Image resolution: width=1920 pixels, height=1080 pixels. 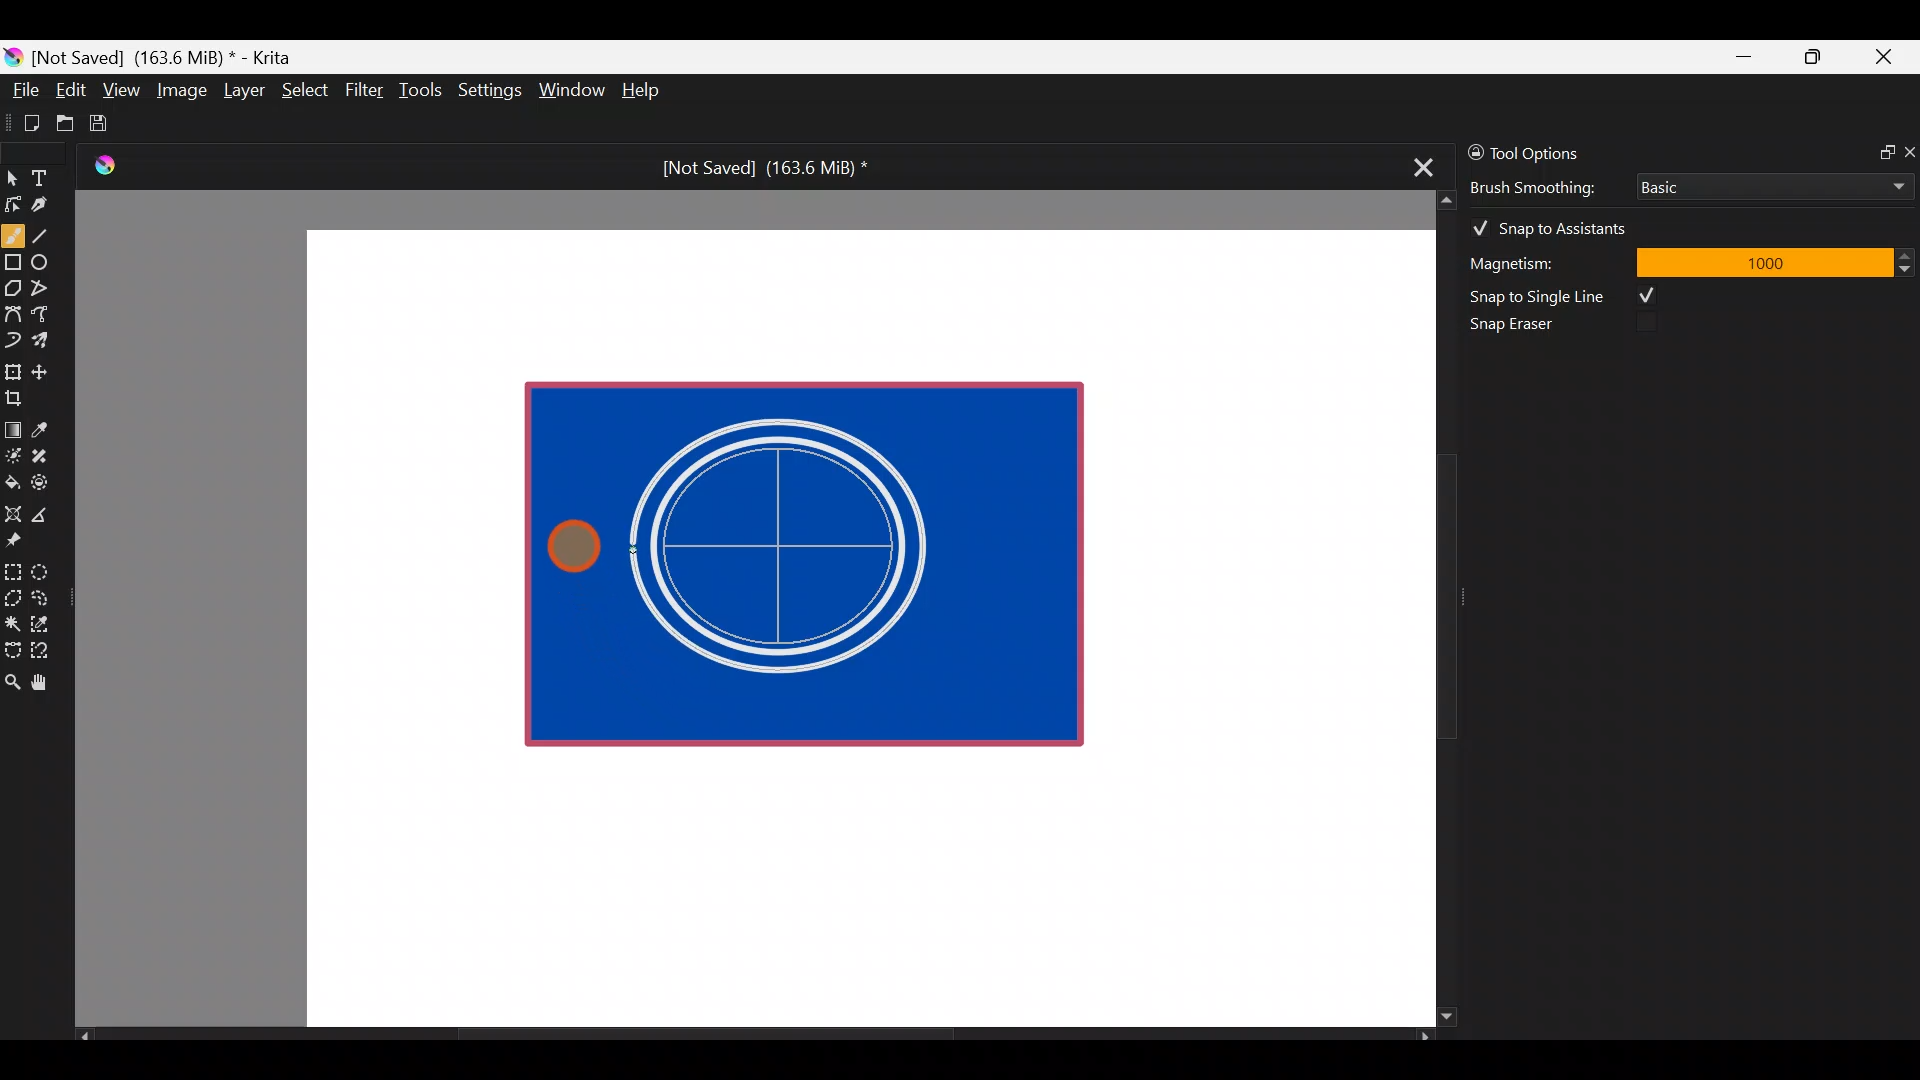 What do you see at coordinates (571, 92) in the screenshot?
I see `Window` at bounding box center [571, 92].